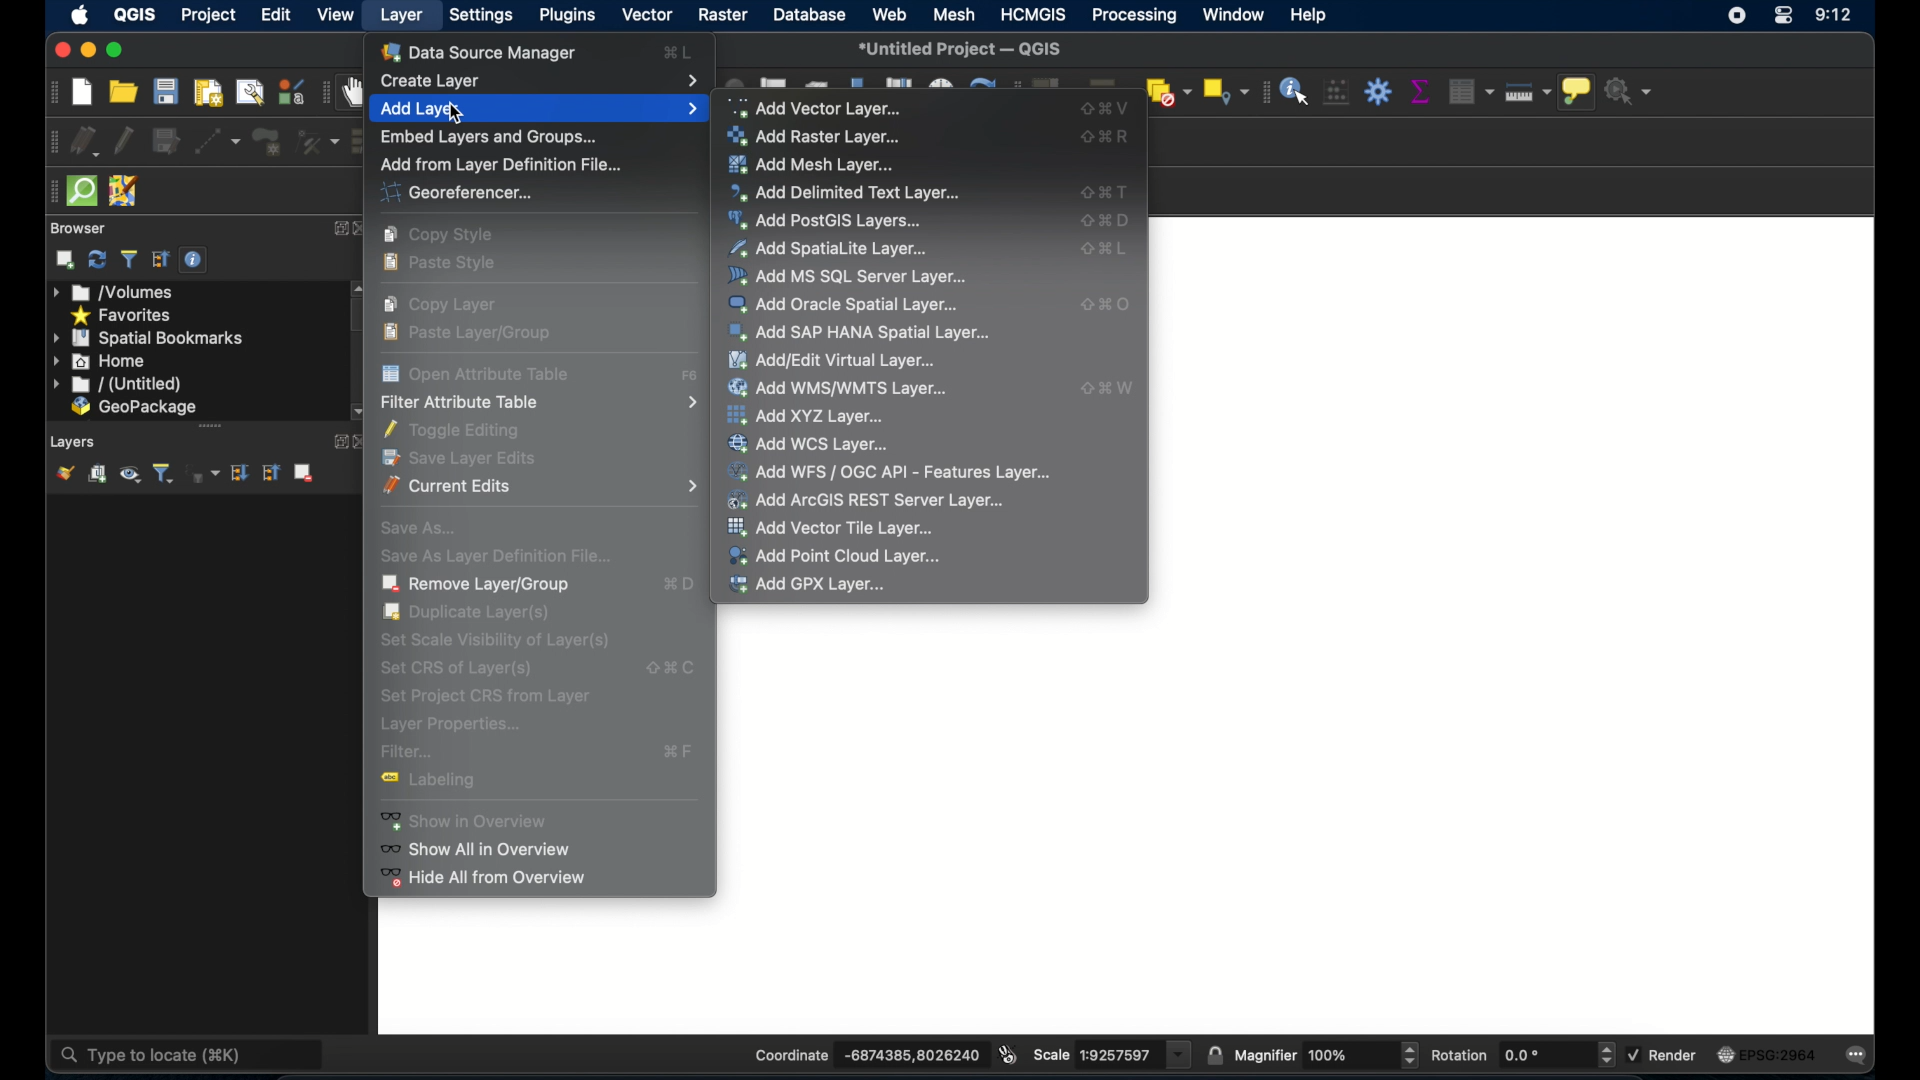 Image resolution: width=1920 pixels, height=1080 pixels. Describe the element at coordinates (1035, 14) in the screenshot. I see `HCMGIS` at that location.